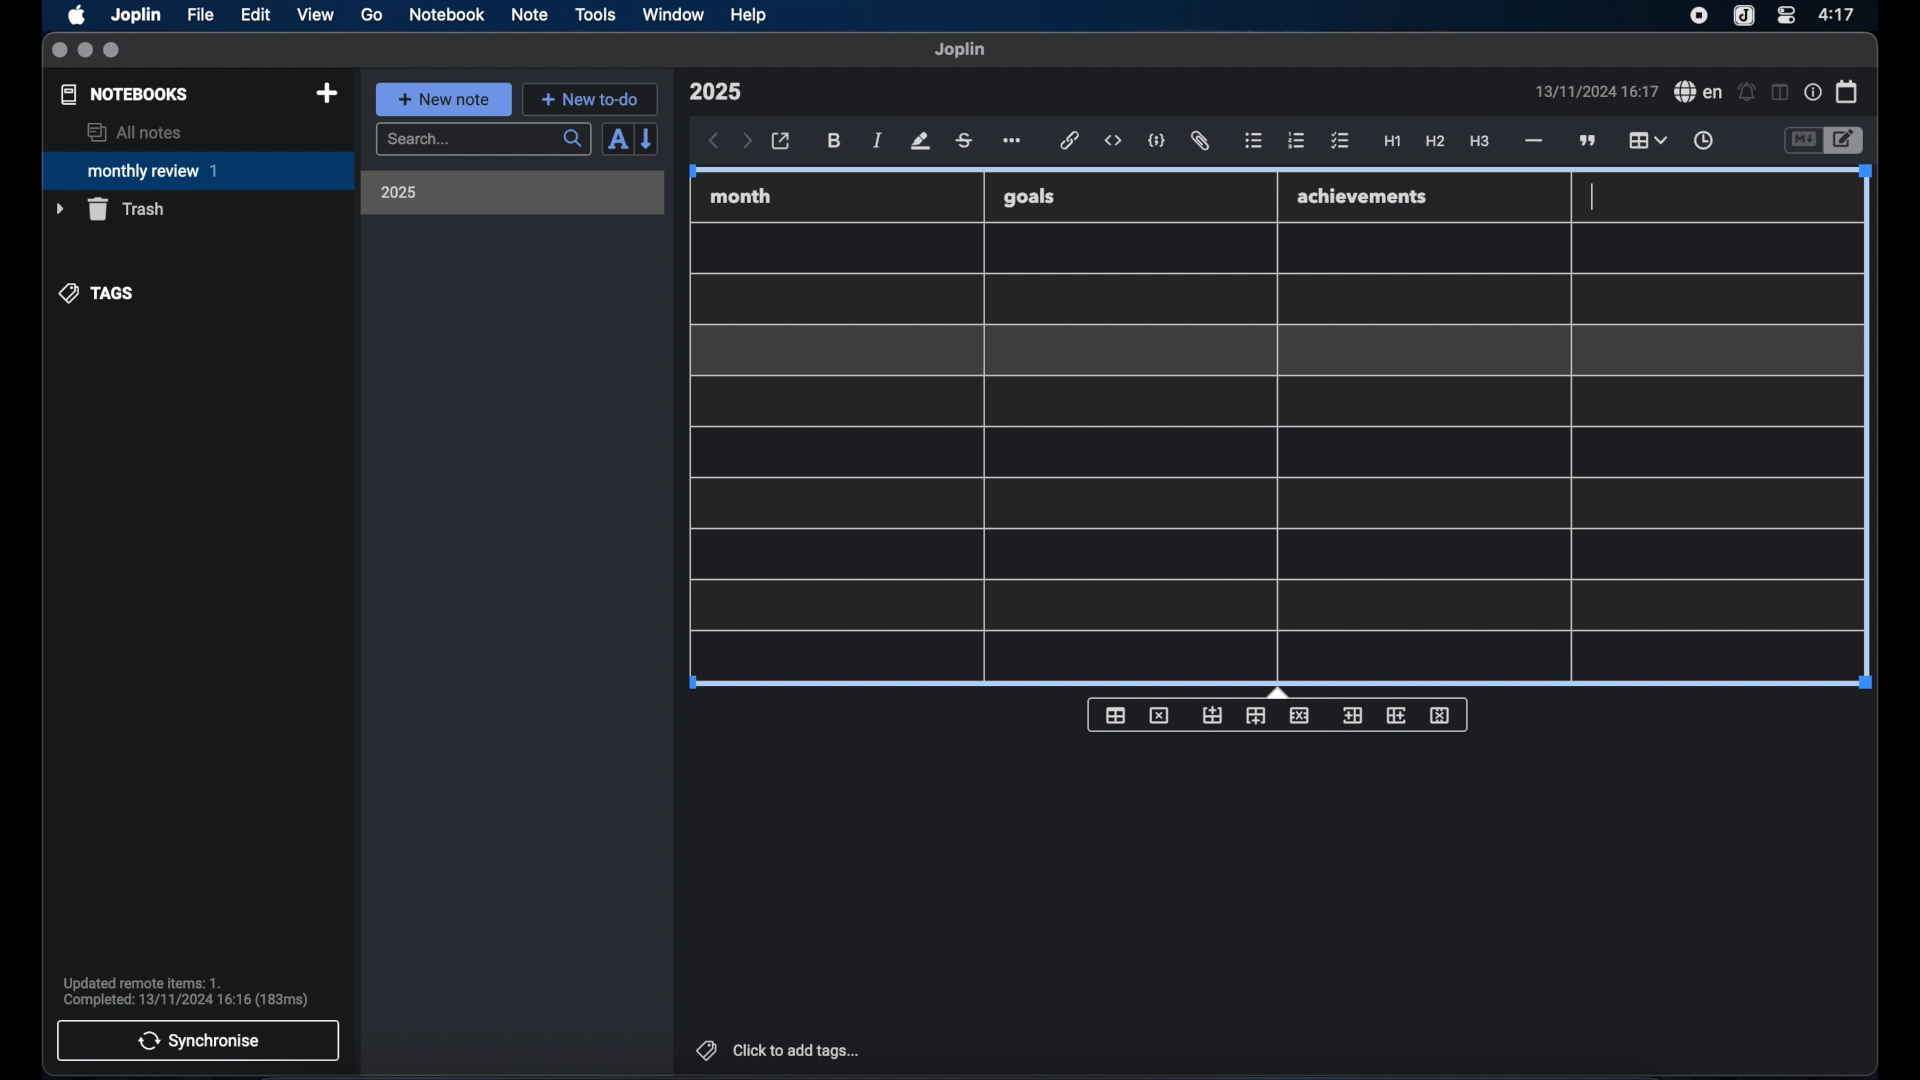 The width and height of the screenshot is (1920, 1080). I want to click on bulleted list, so click(1253, 141).